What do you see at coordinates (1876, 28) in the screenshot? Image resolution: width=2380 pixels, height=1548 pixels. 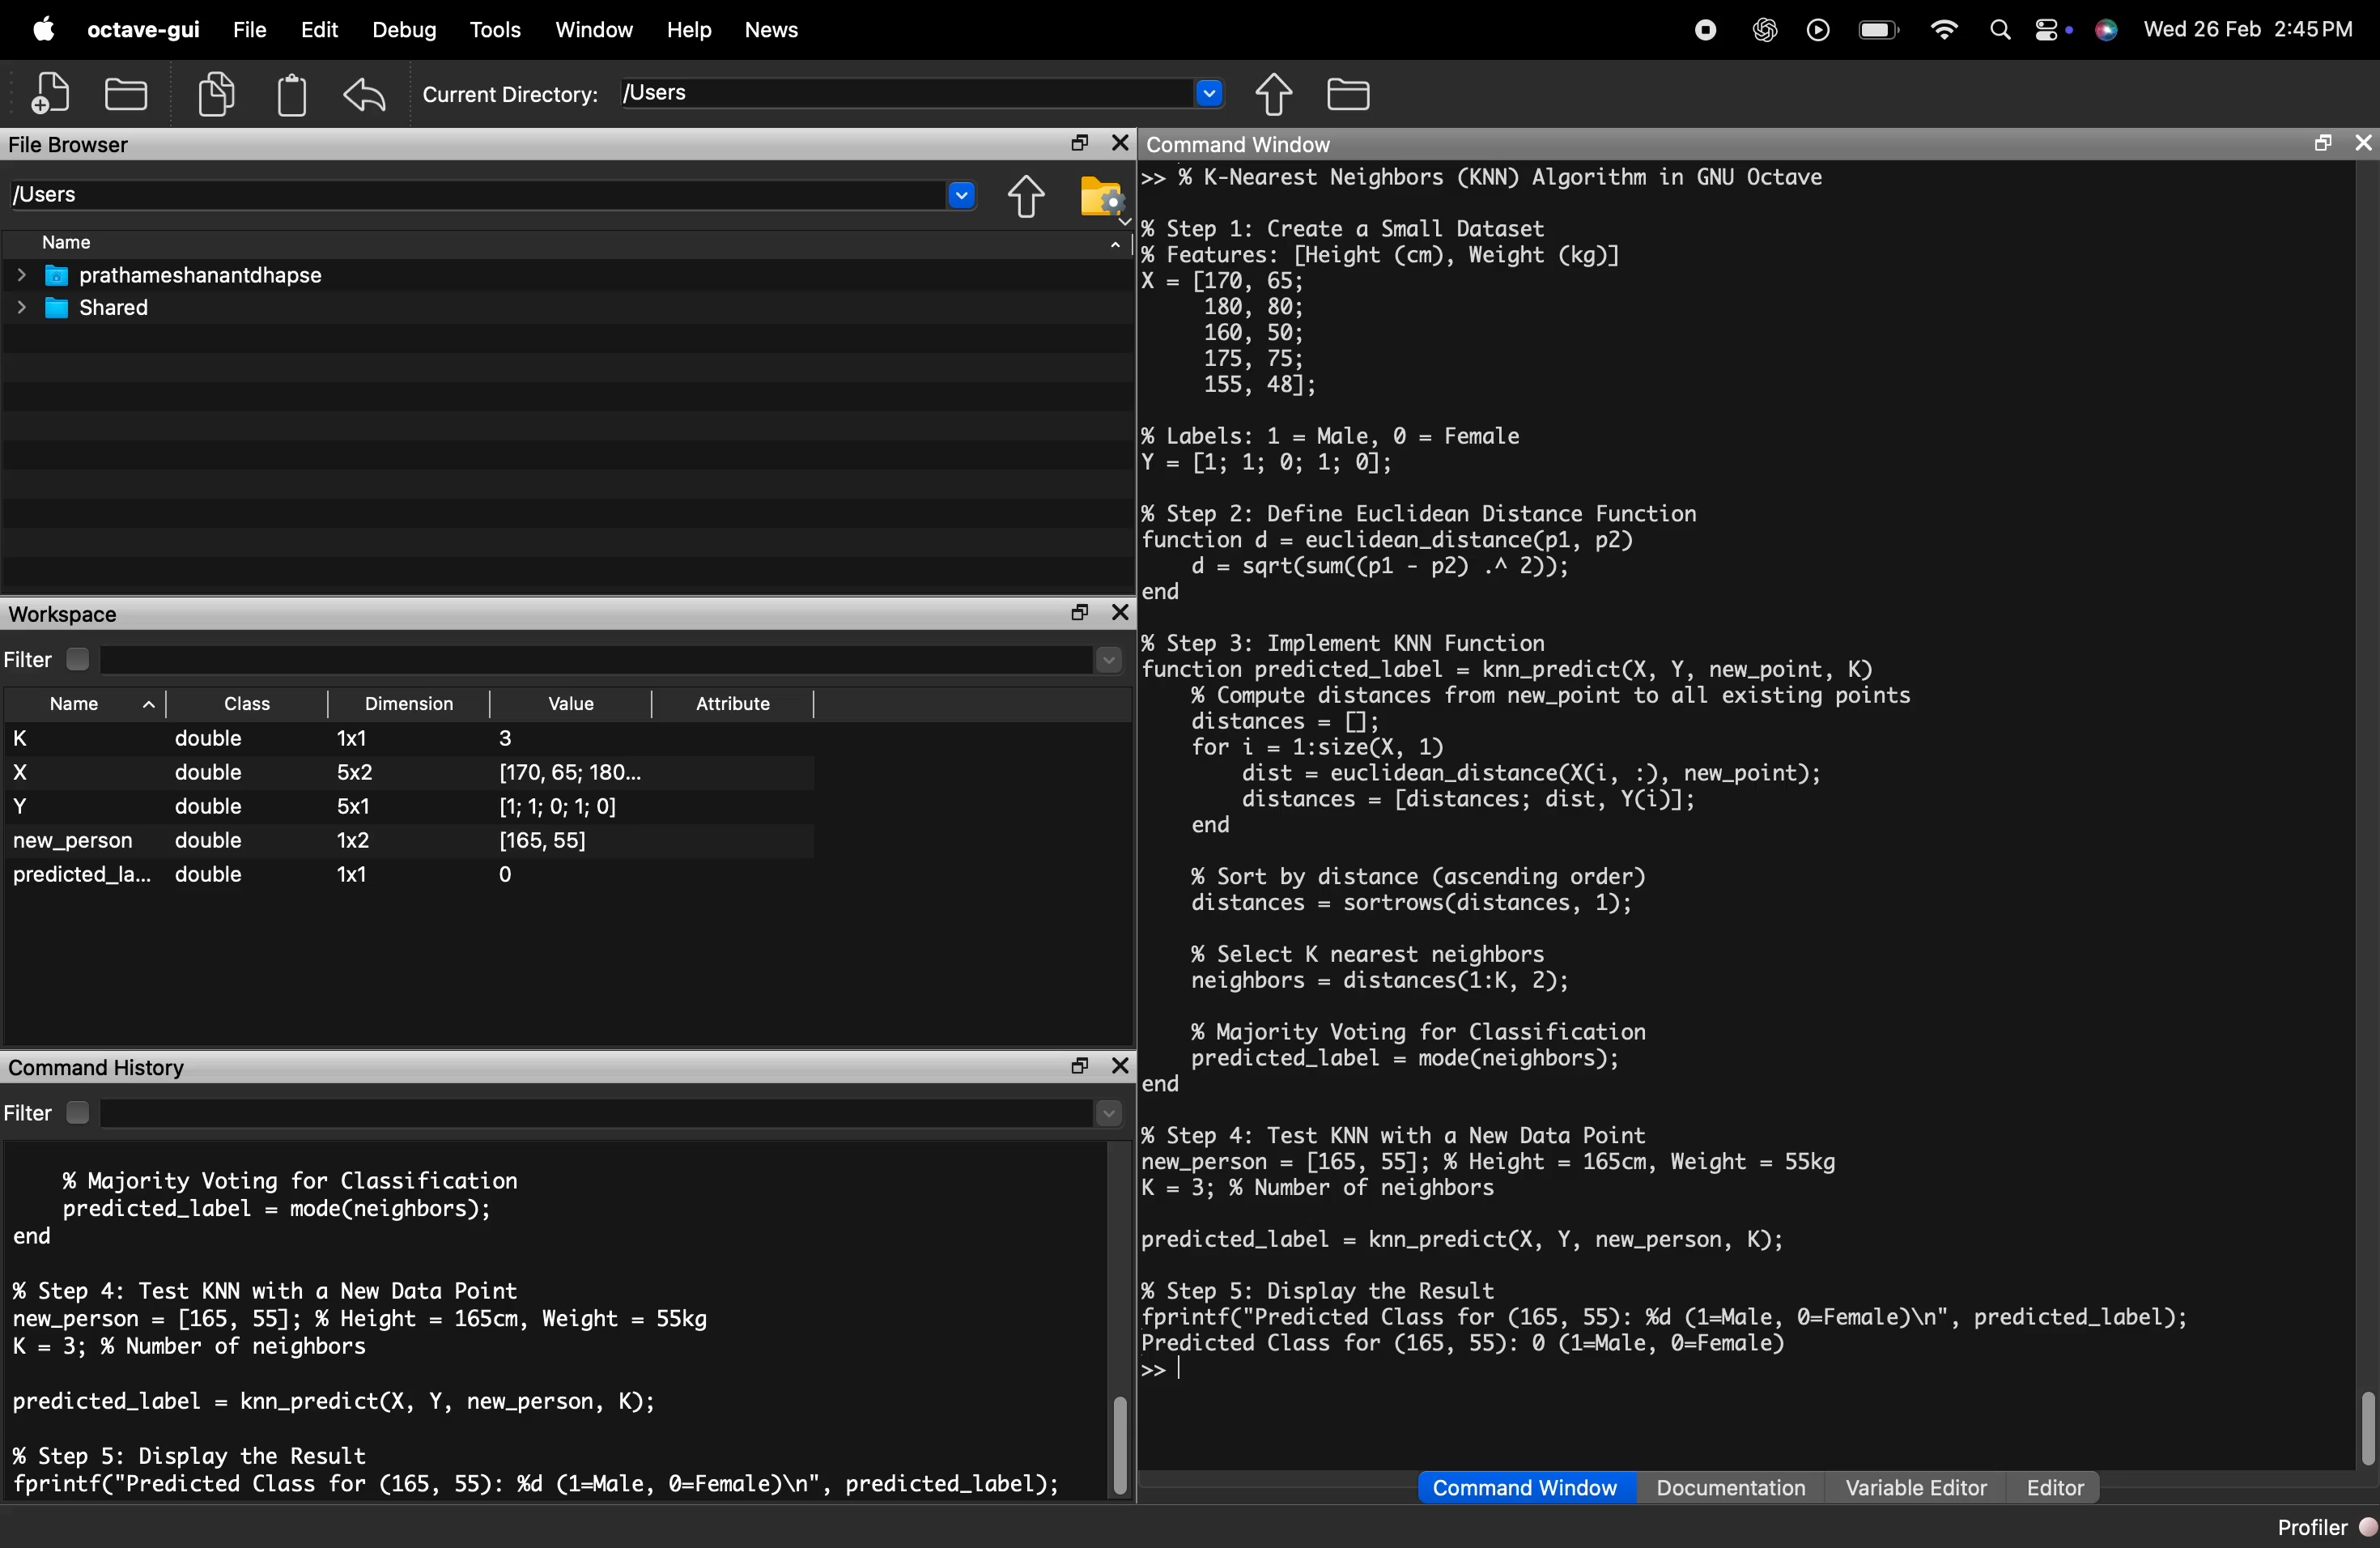 I see `battery` at bounding box center [1876, 28].